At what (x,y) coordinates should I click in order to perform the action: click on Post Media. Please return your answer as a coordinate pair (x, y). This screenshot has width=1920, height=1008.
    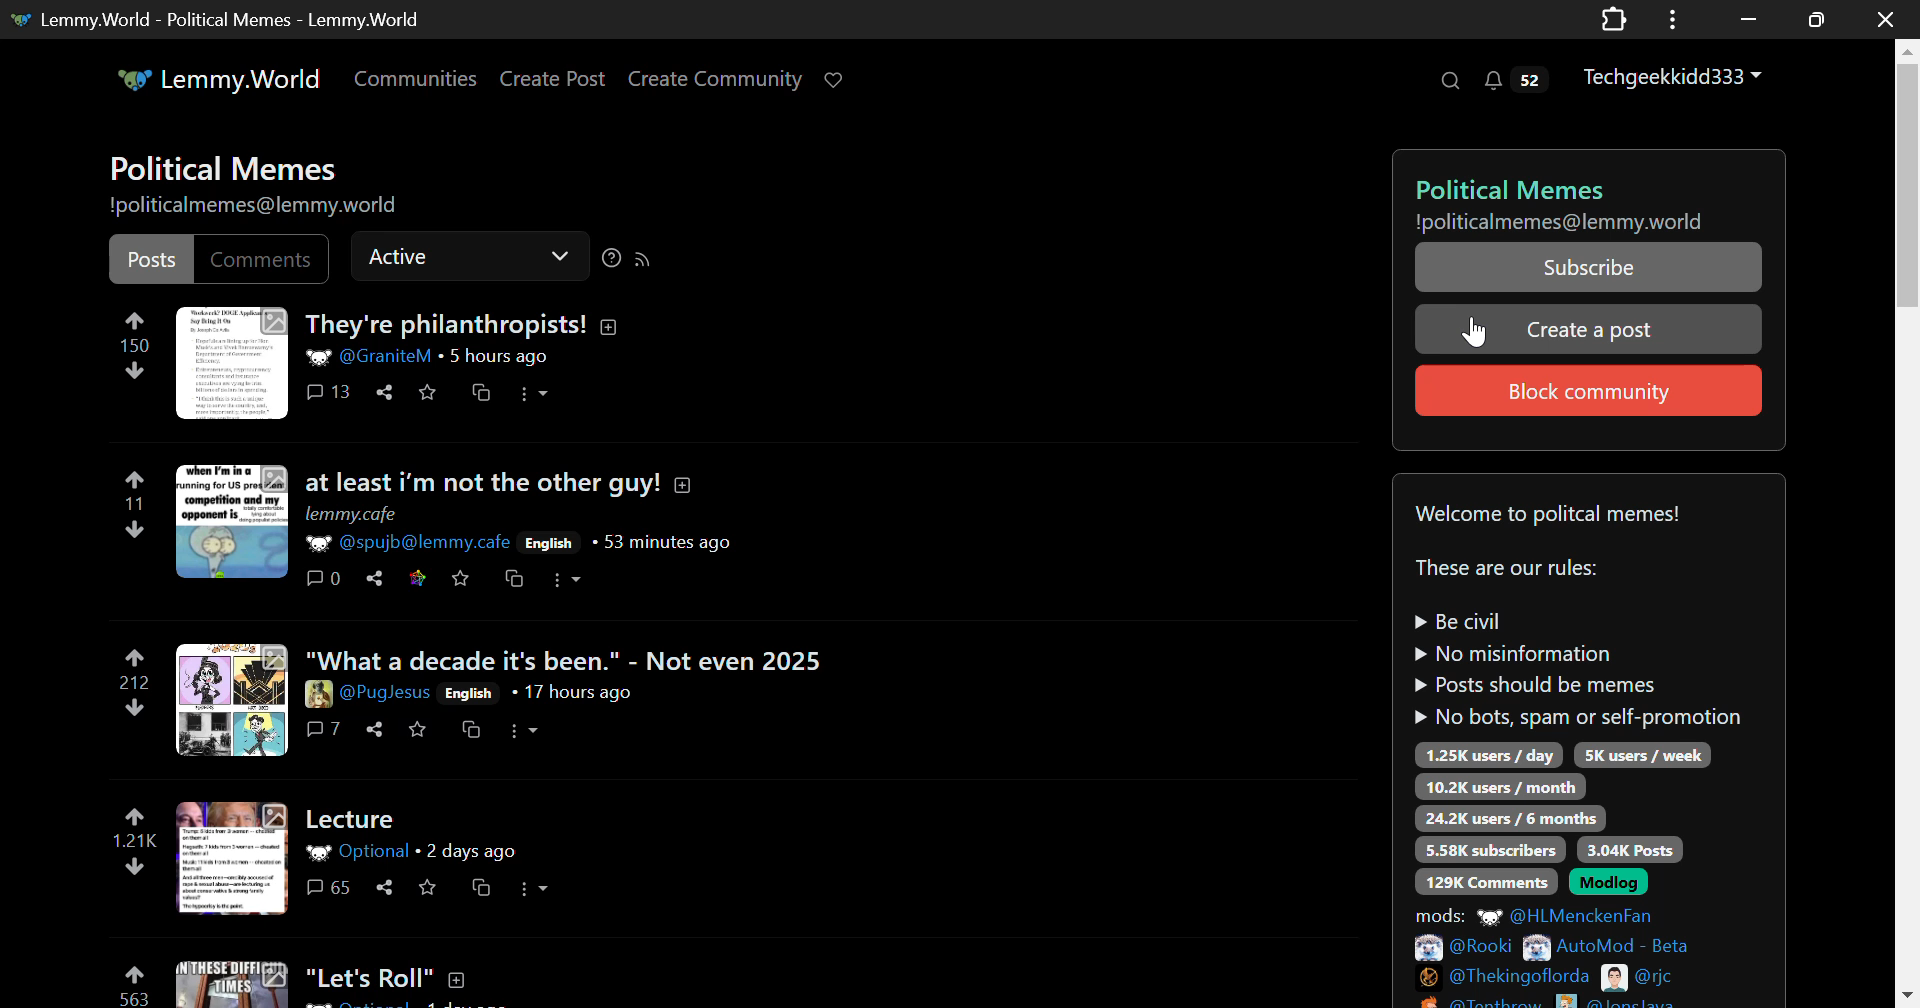
    Looking at the image, I should click on (232, 362).